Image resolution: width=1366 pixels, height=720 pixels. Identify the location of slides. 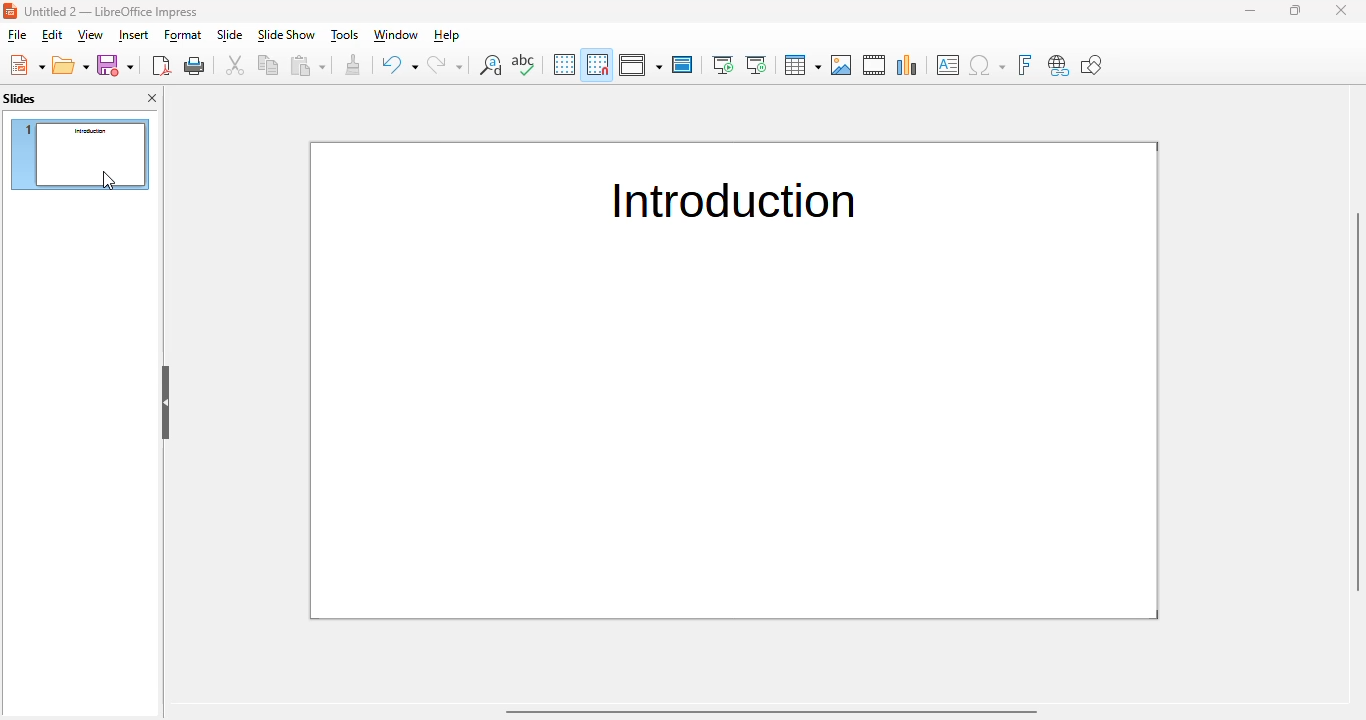
(20, 98).